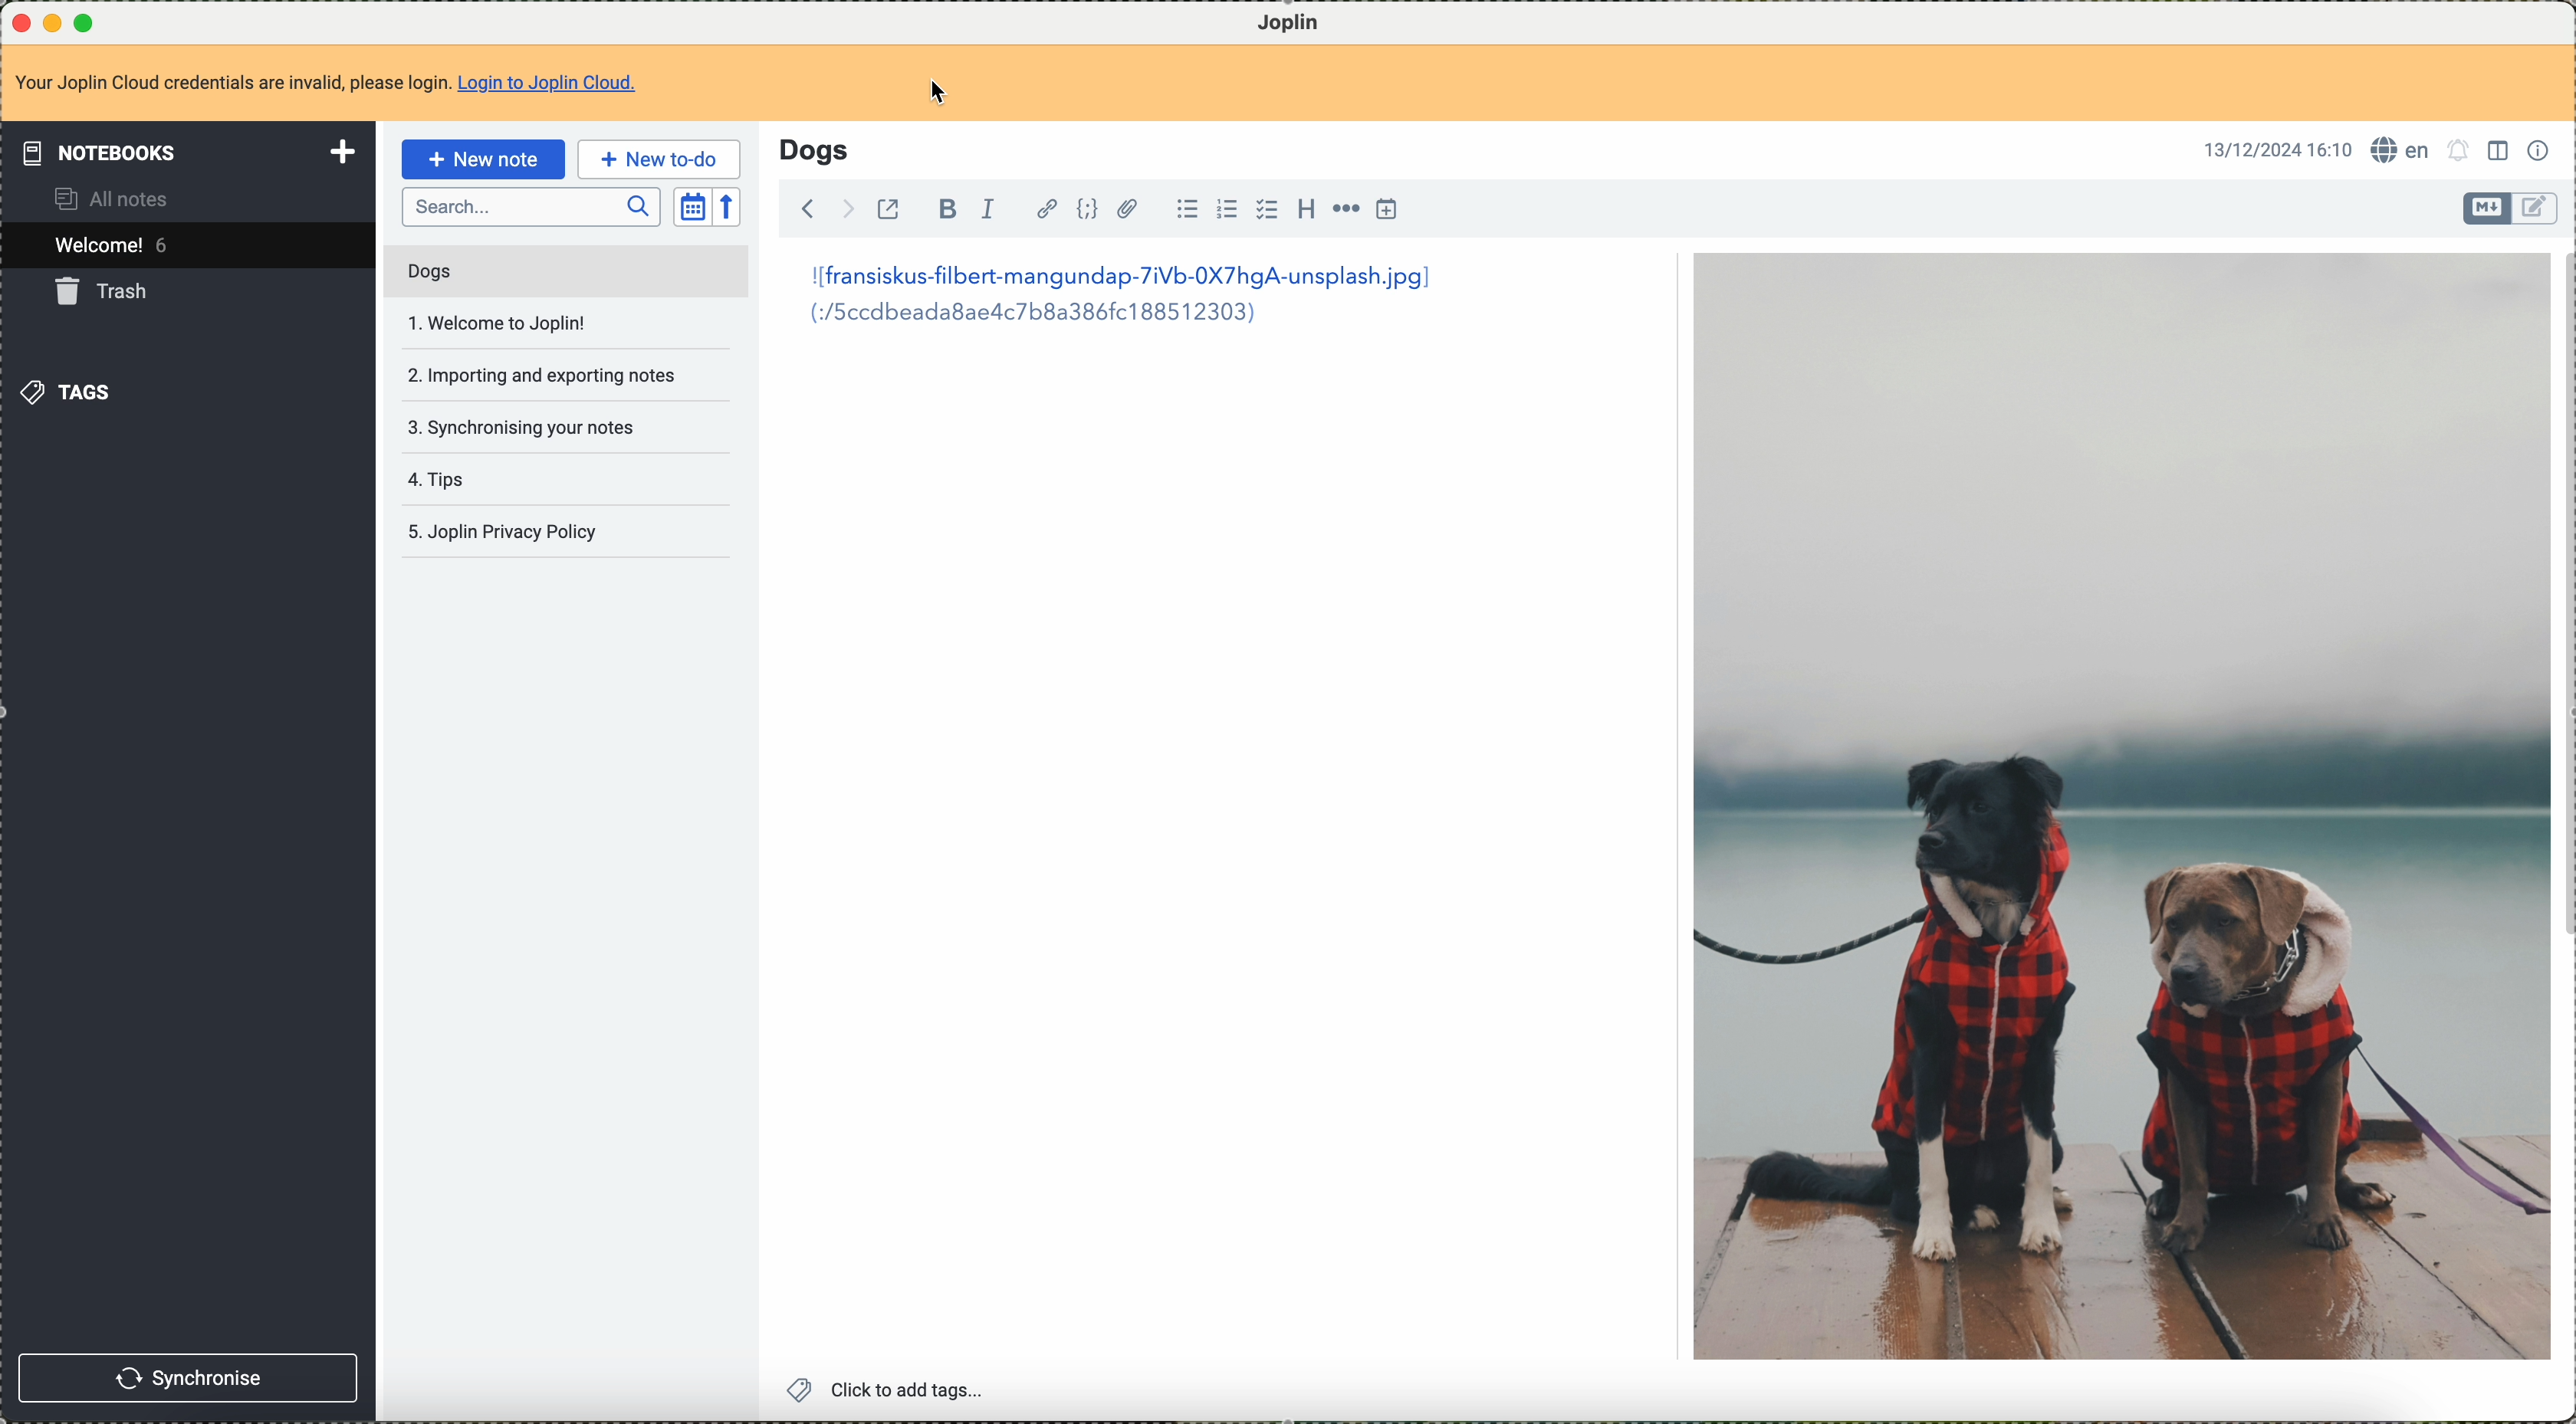 Image resolution: width=2576 pixels, height=1424 pixels. I want to click on language, so click(2402, 150).